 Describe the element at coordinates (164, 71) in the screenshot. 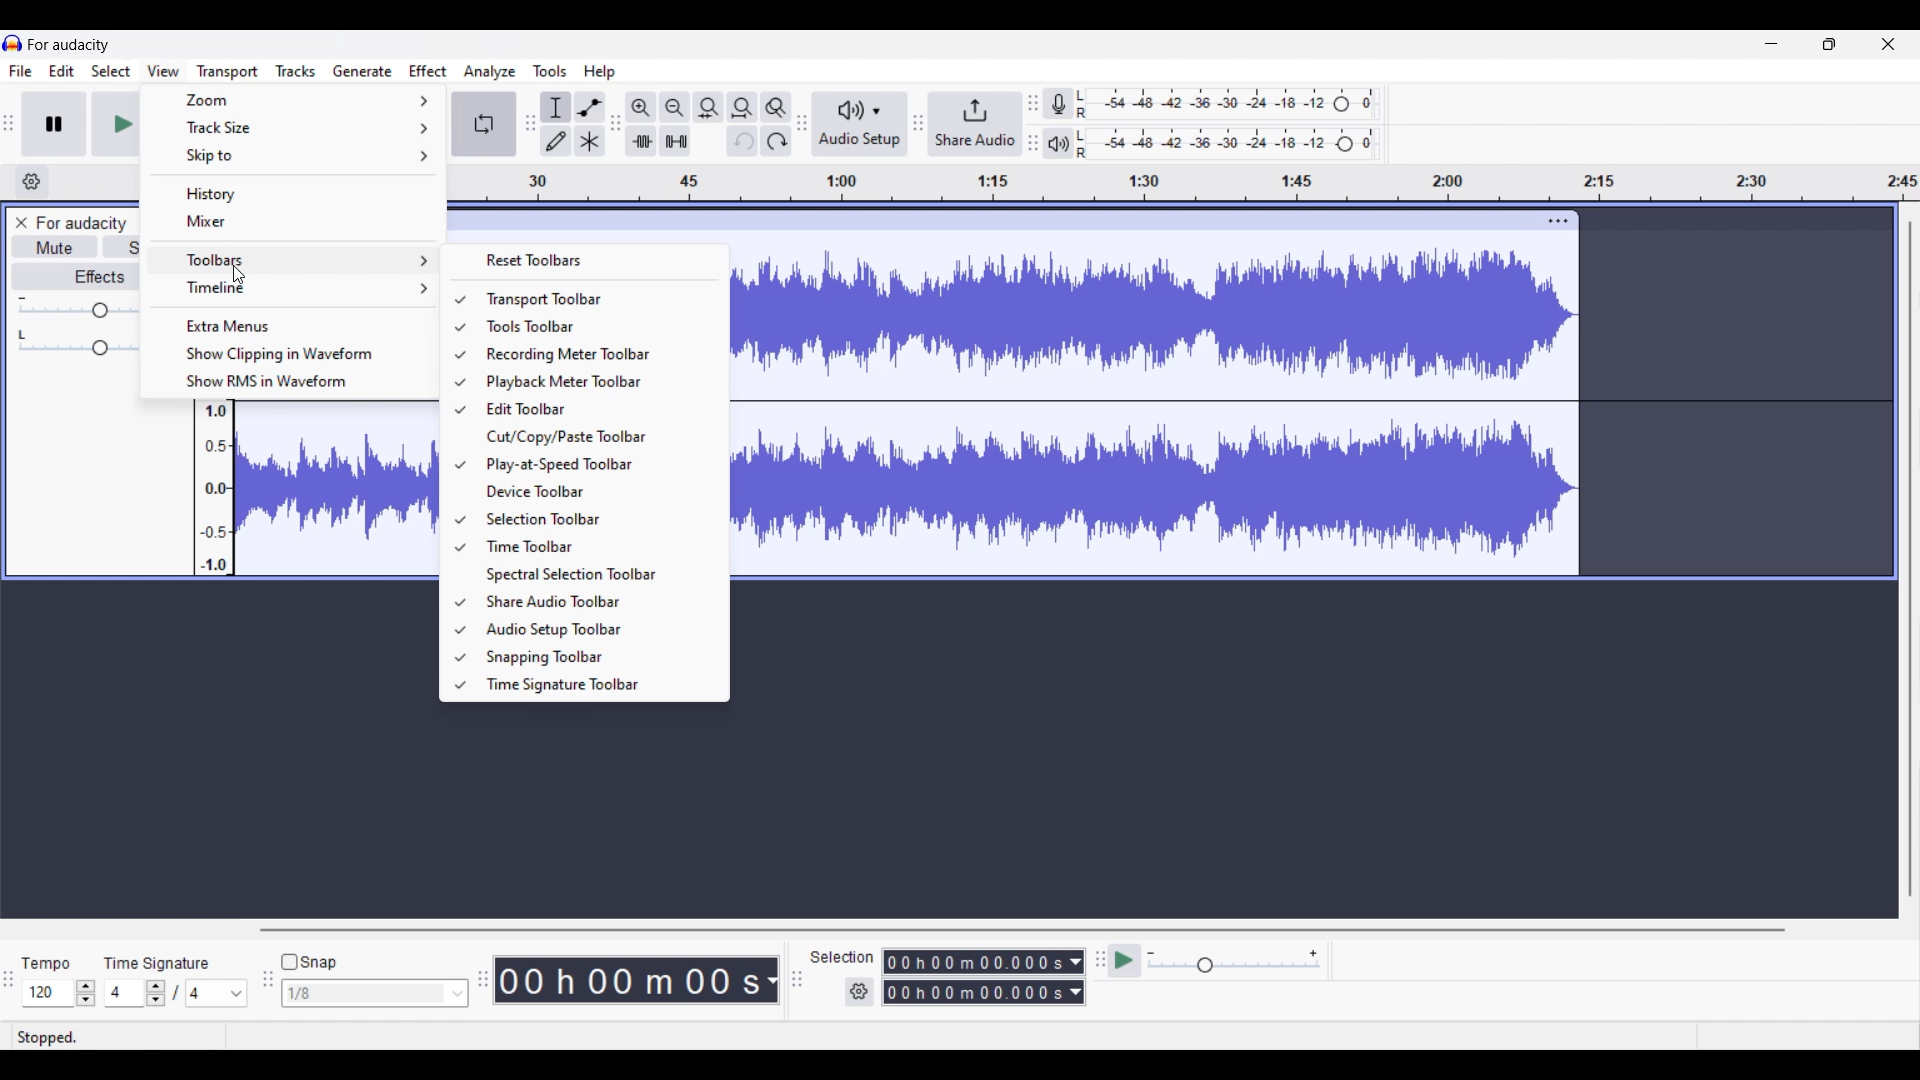

I see `View` at that location.